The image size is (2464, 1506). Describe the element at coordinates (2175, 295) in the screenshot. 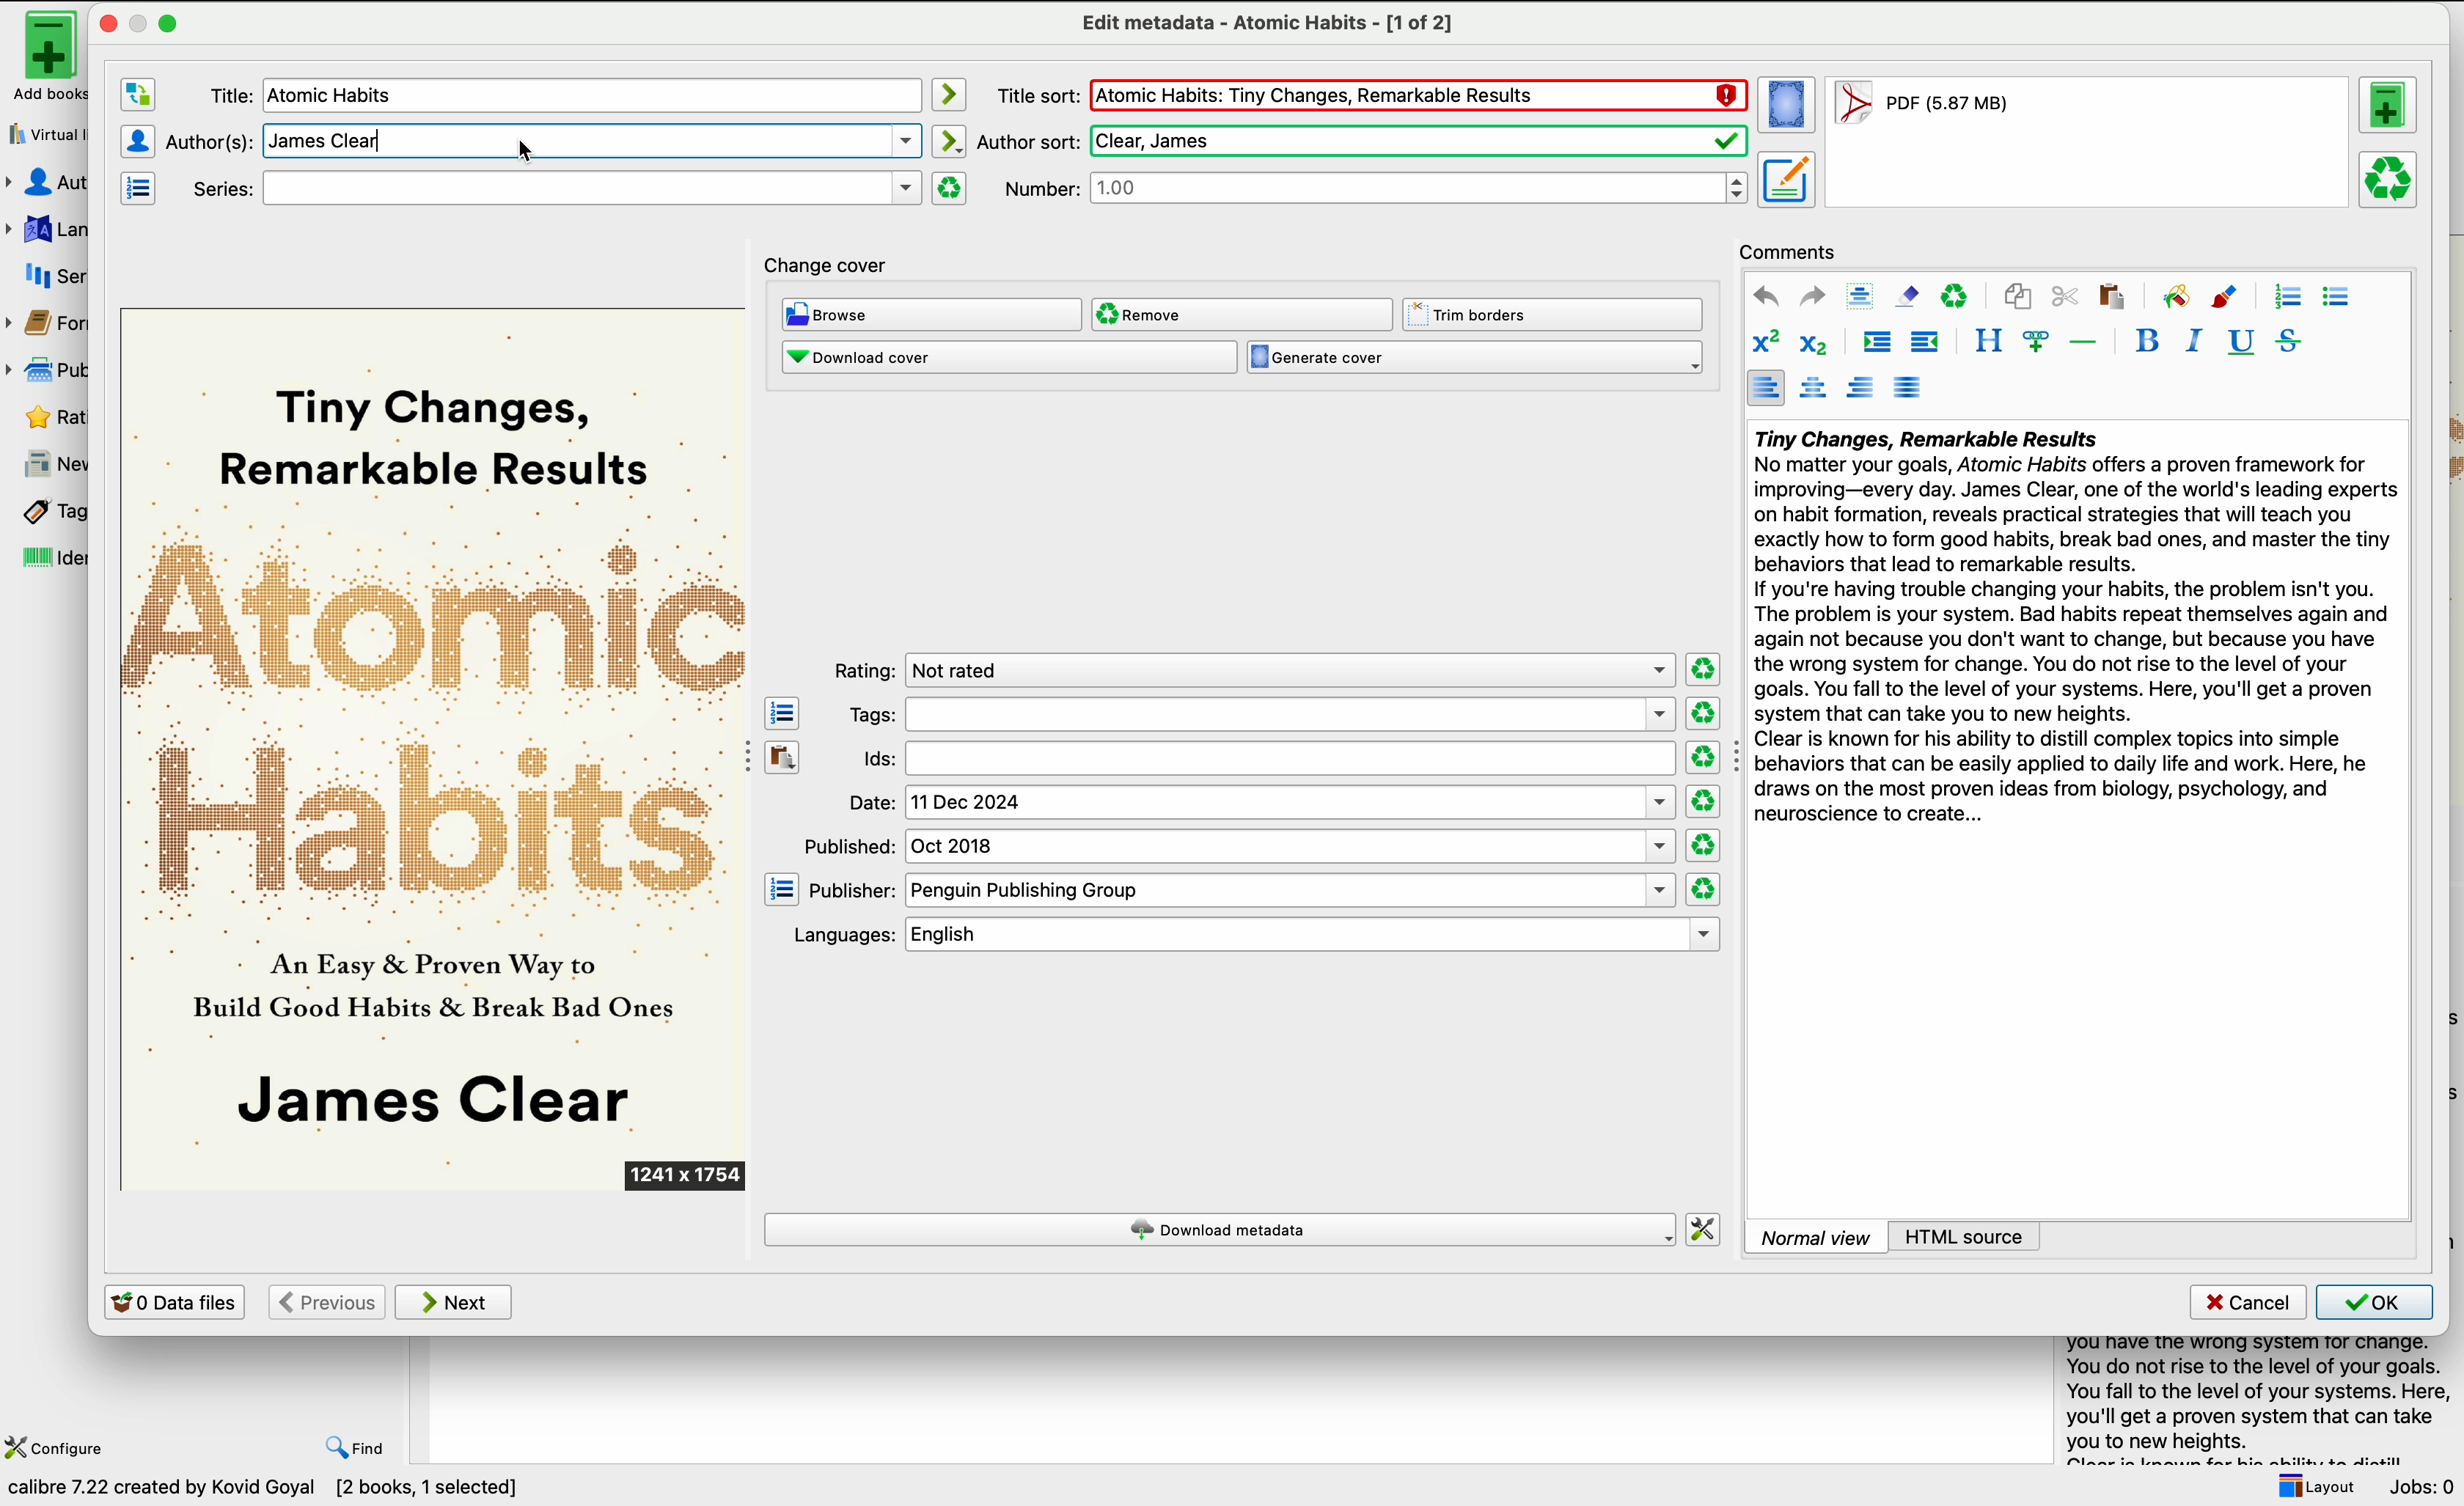

I see `background color` at that location.